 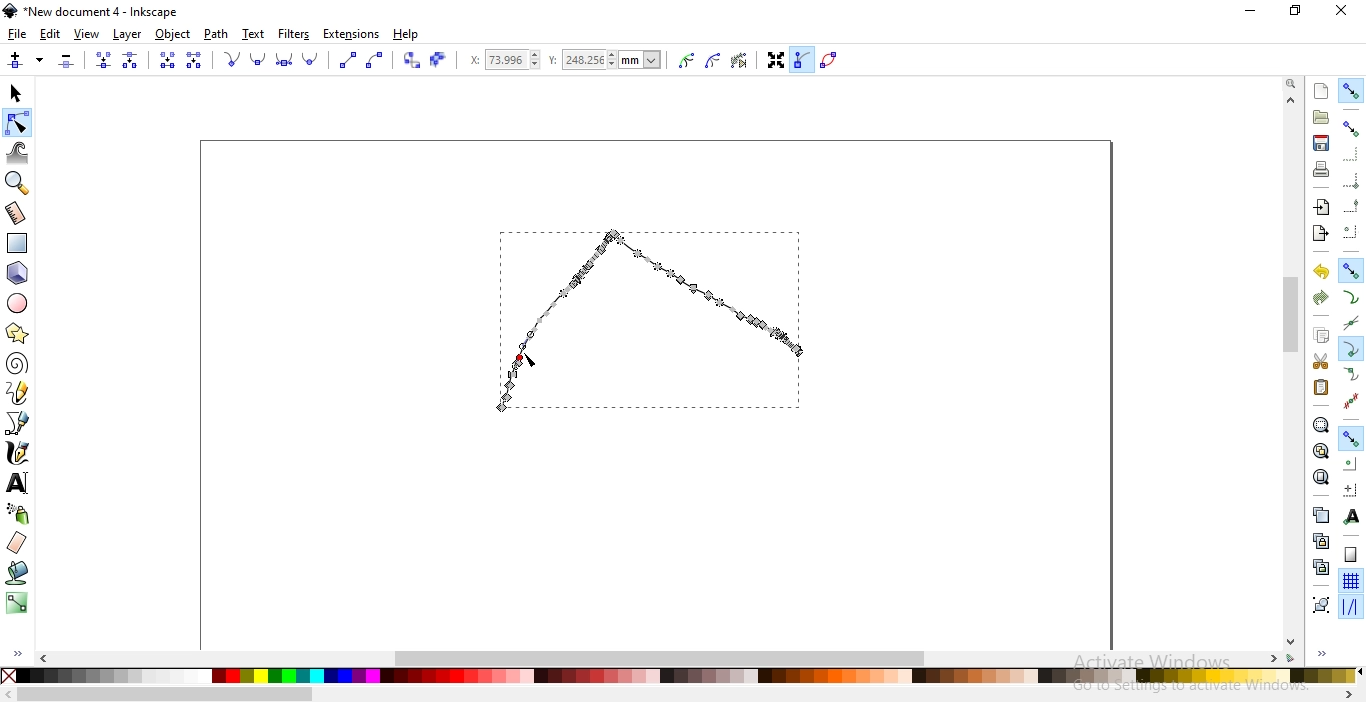 I want to click on copy, so click(x=1320, y=333).